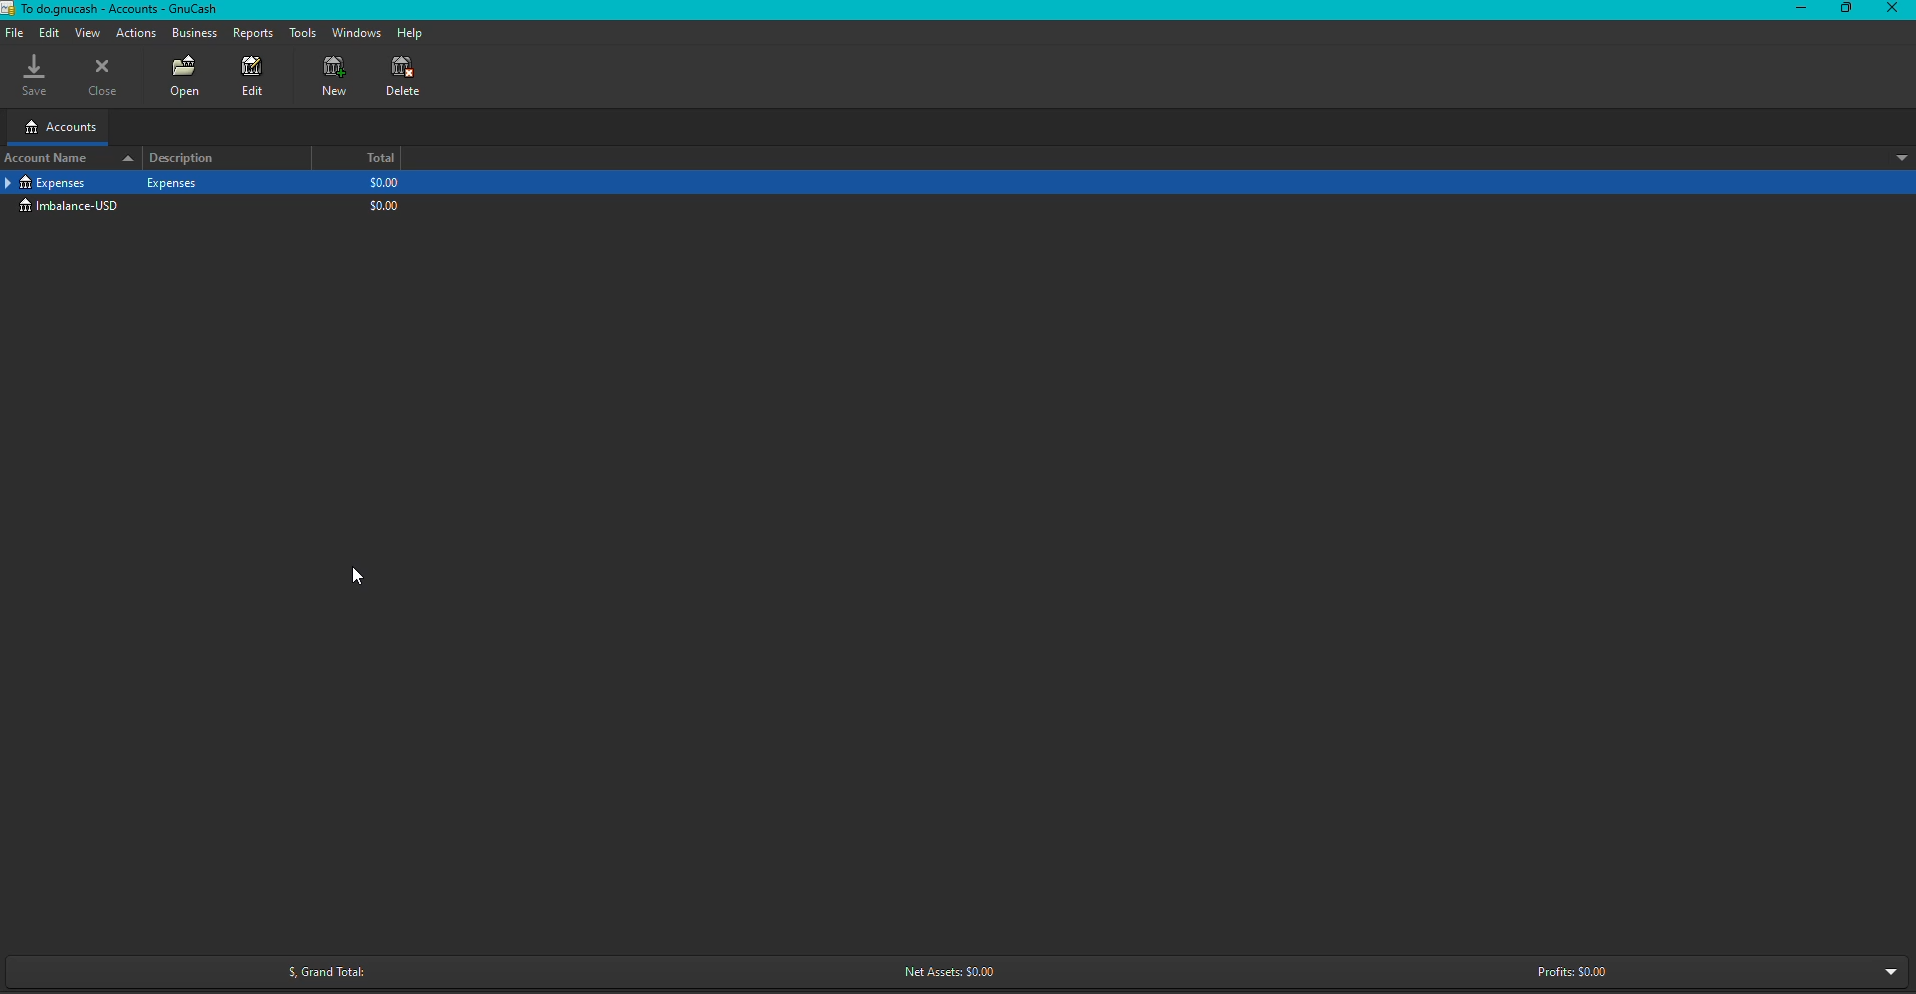 This screenshot has height=994, width=1916. Describe the element at coordinates (1886, 972) in the screenshot. I see `more options` at that location.